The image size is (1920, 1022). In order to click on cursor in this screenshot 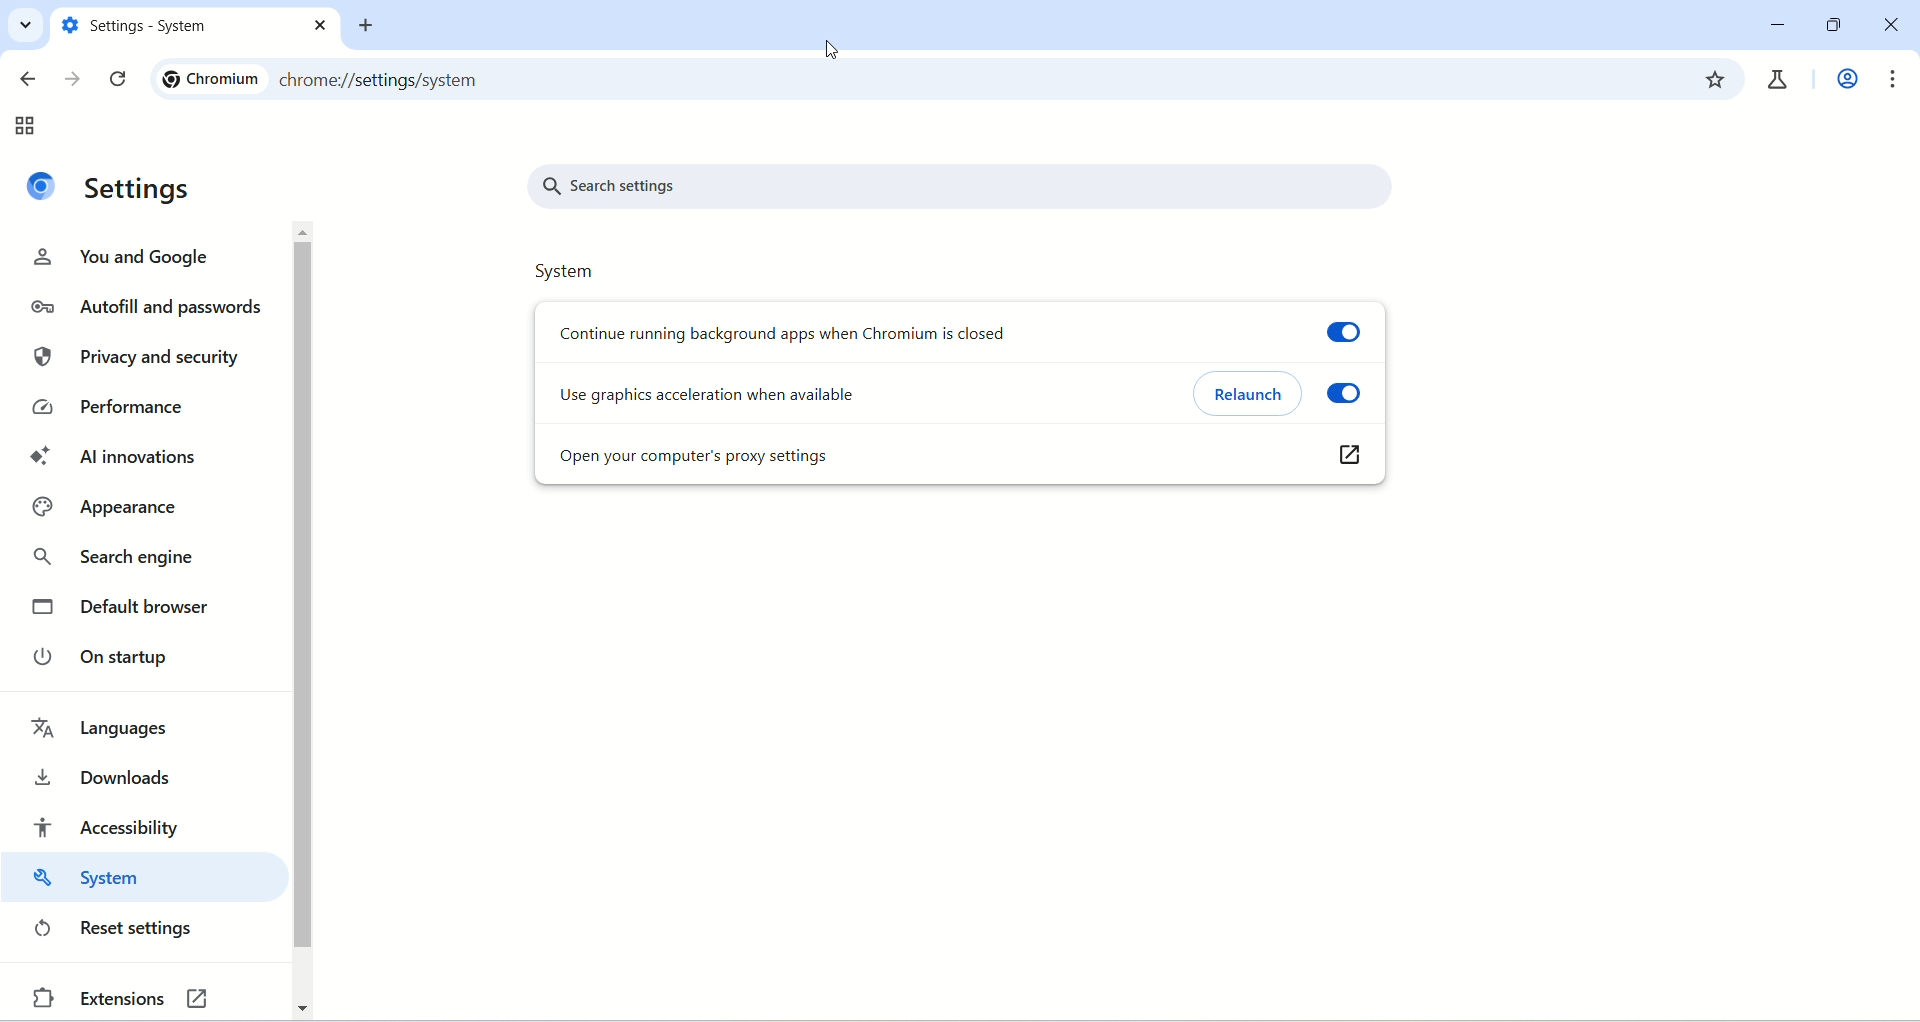, I will do `click(835, 50)`.